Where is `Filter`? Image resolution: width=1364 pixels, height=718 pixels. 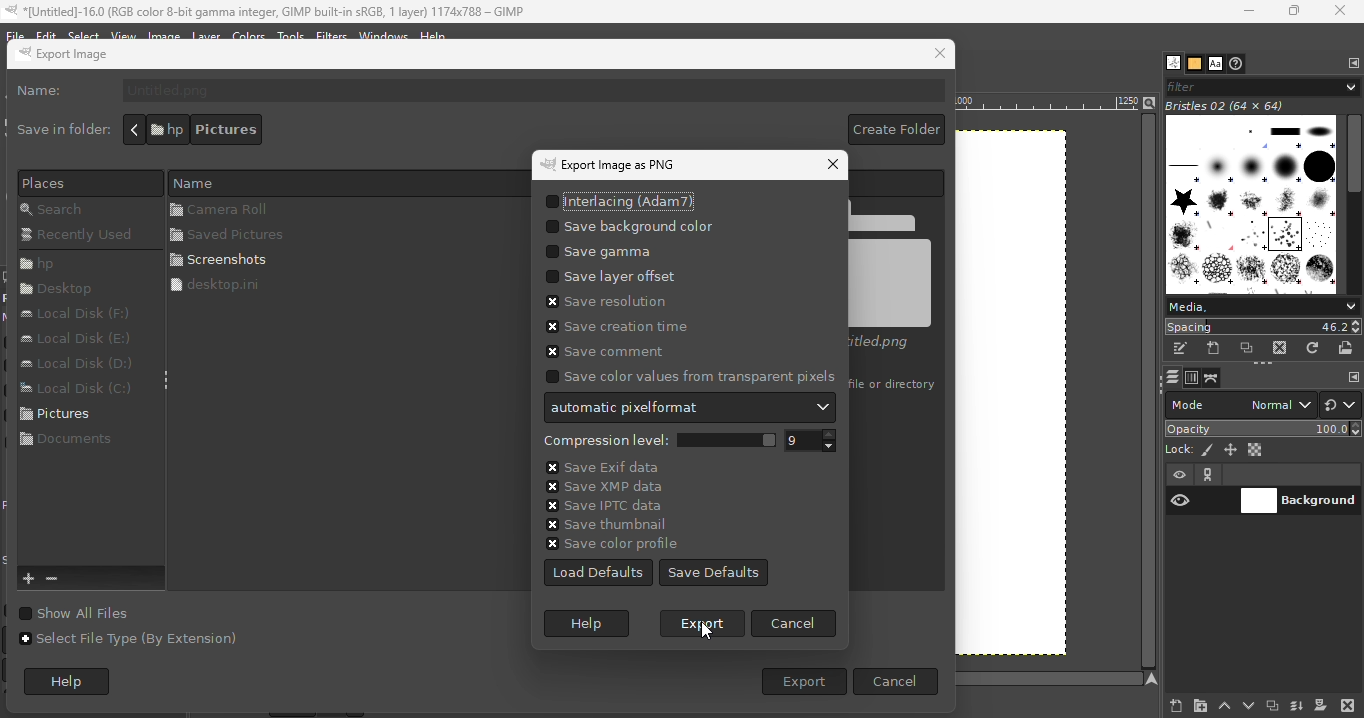
Filter is located at coordinates (1261, 85).